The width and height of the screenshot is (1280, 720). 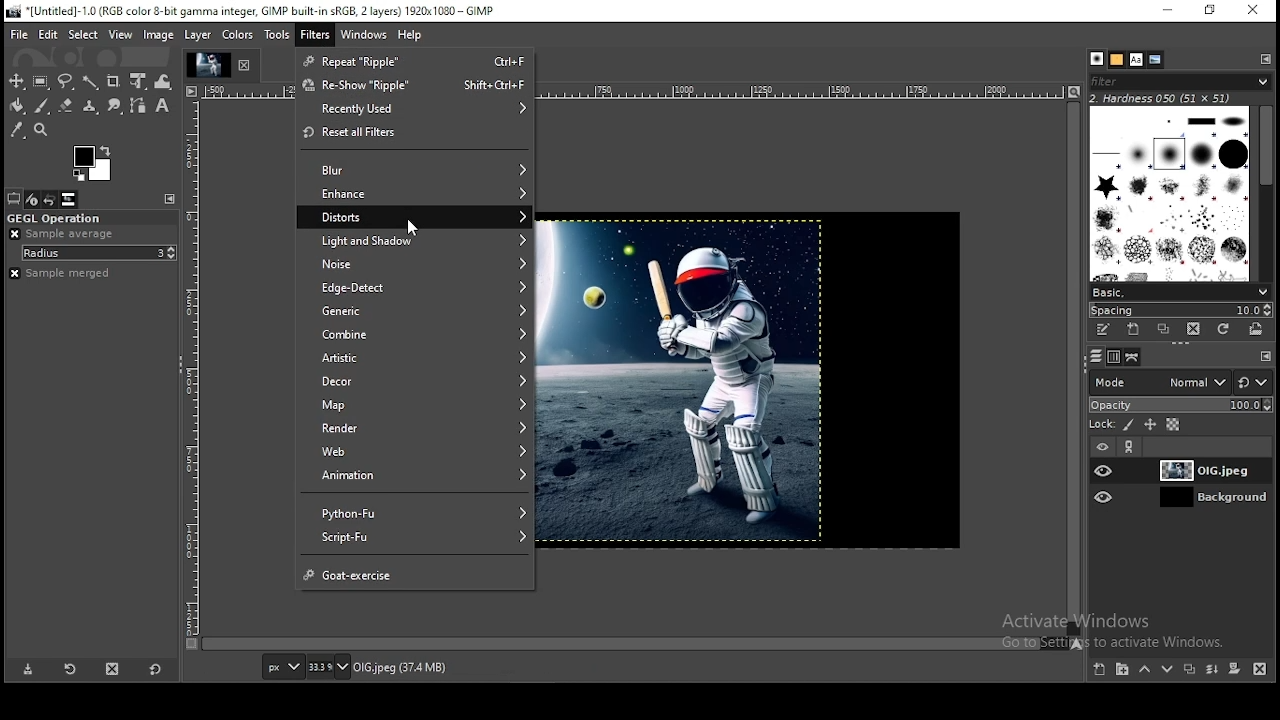 I want to click on free select tool, so click(x=67, y=82).